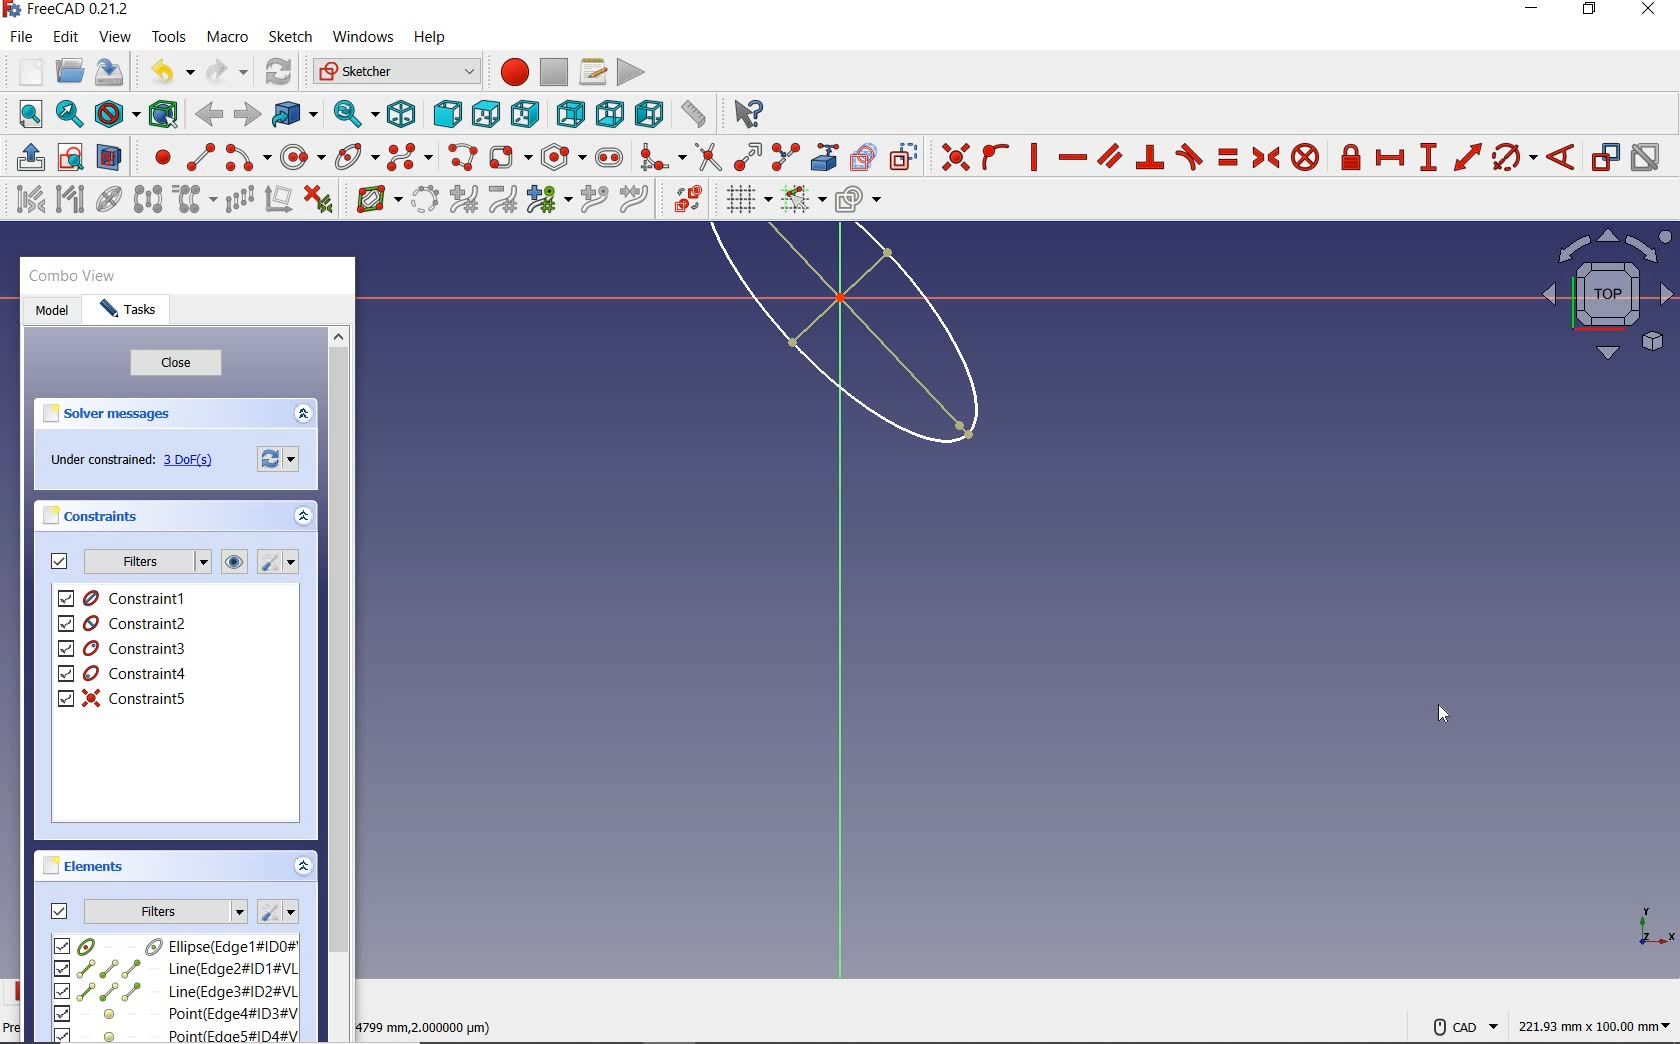  Describe the element at coordinates (60, 910) in the screenshot. I see `check to toggle filters` at that location.